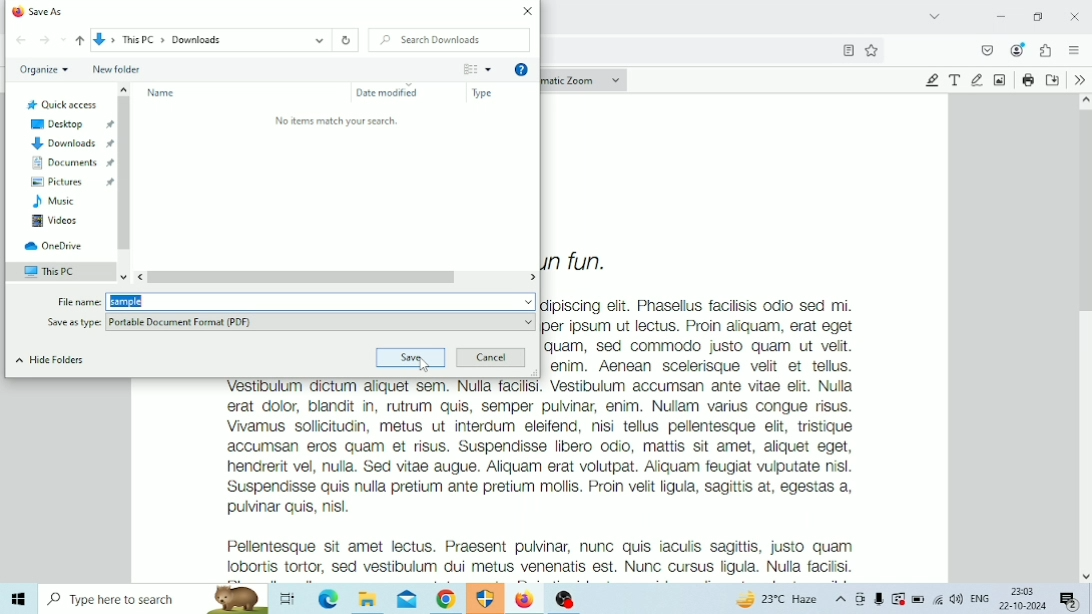 The height and width of the screenshot is (614, 1092). What do you see at coordinates (18, 599) in the screenshot?
I see `Windows` at bounding box center [18, 599].